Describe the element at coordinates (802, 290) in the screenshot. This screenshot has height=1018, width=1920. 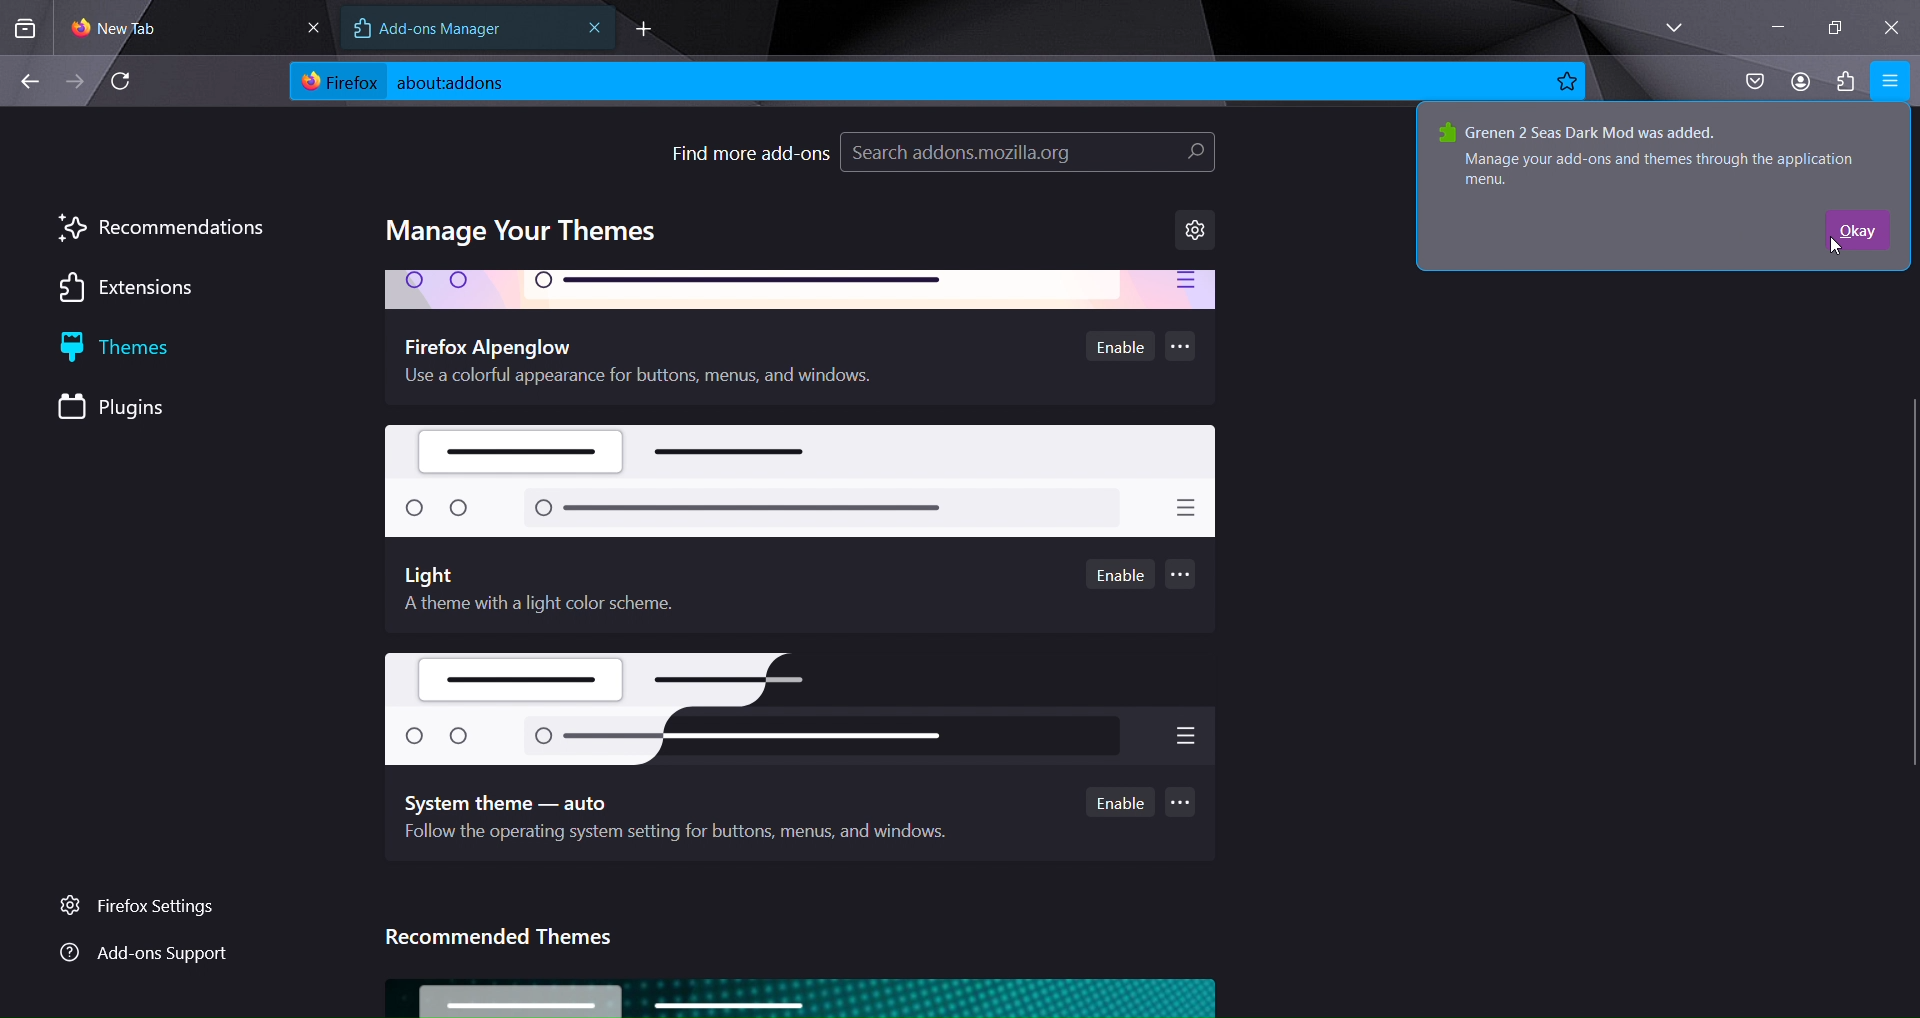
I see `firefox alpenglow` at that location.